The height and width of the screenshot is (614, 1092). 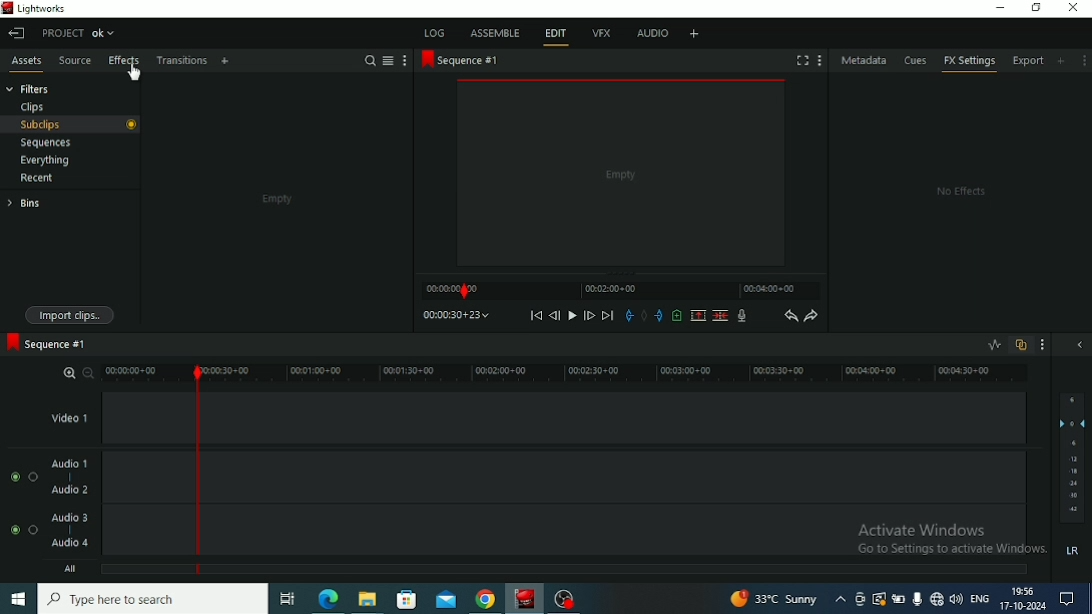 I want to click on microphone, so click(x=918, y=597).